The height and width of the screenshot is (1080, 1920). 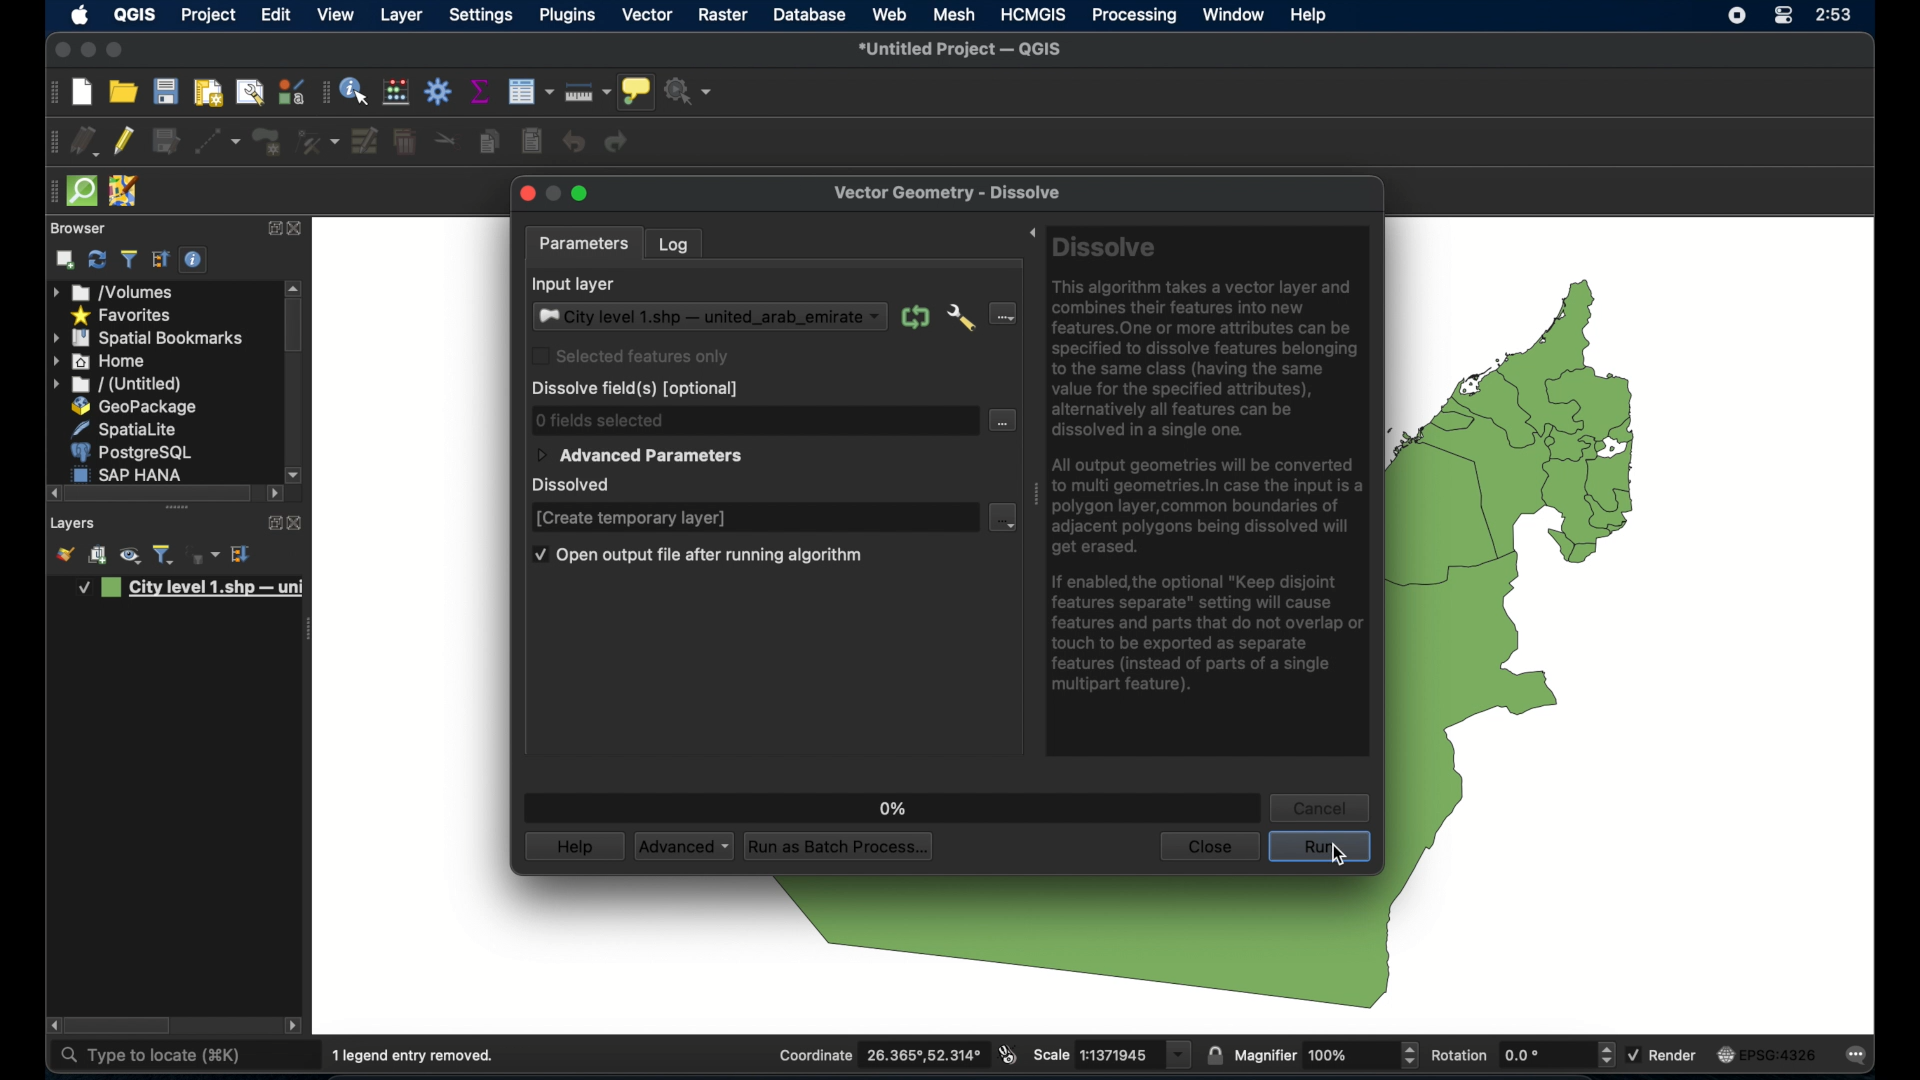 I want to click on current edits, so click(x=85, y=141).